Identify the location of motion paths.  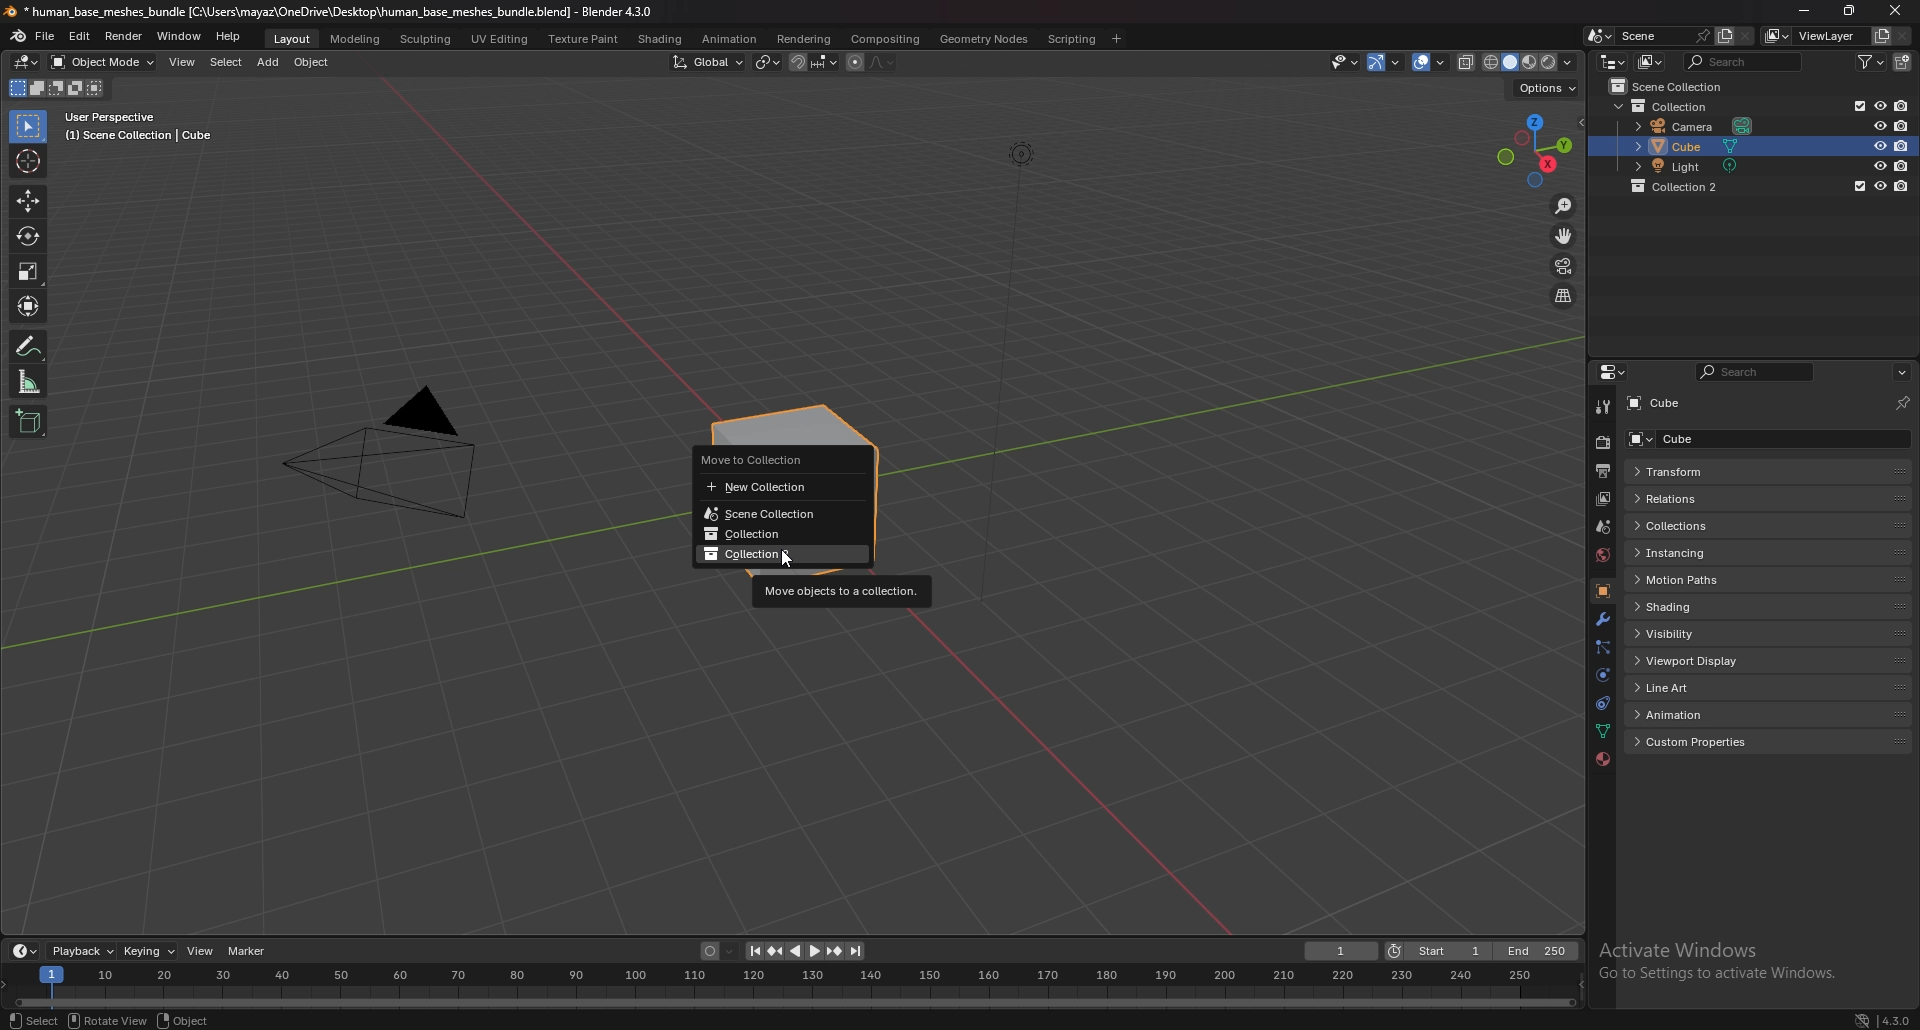
(1708, 581).